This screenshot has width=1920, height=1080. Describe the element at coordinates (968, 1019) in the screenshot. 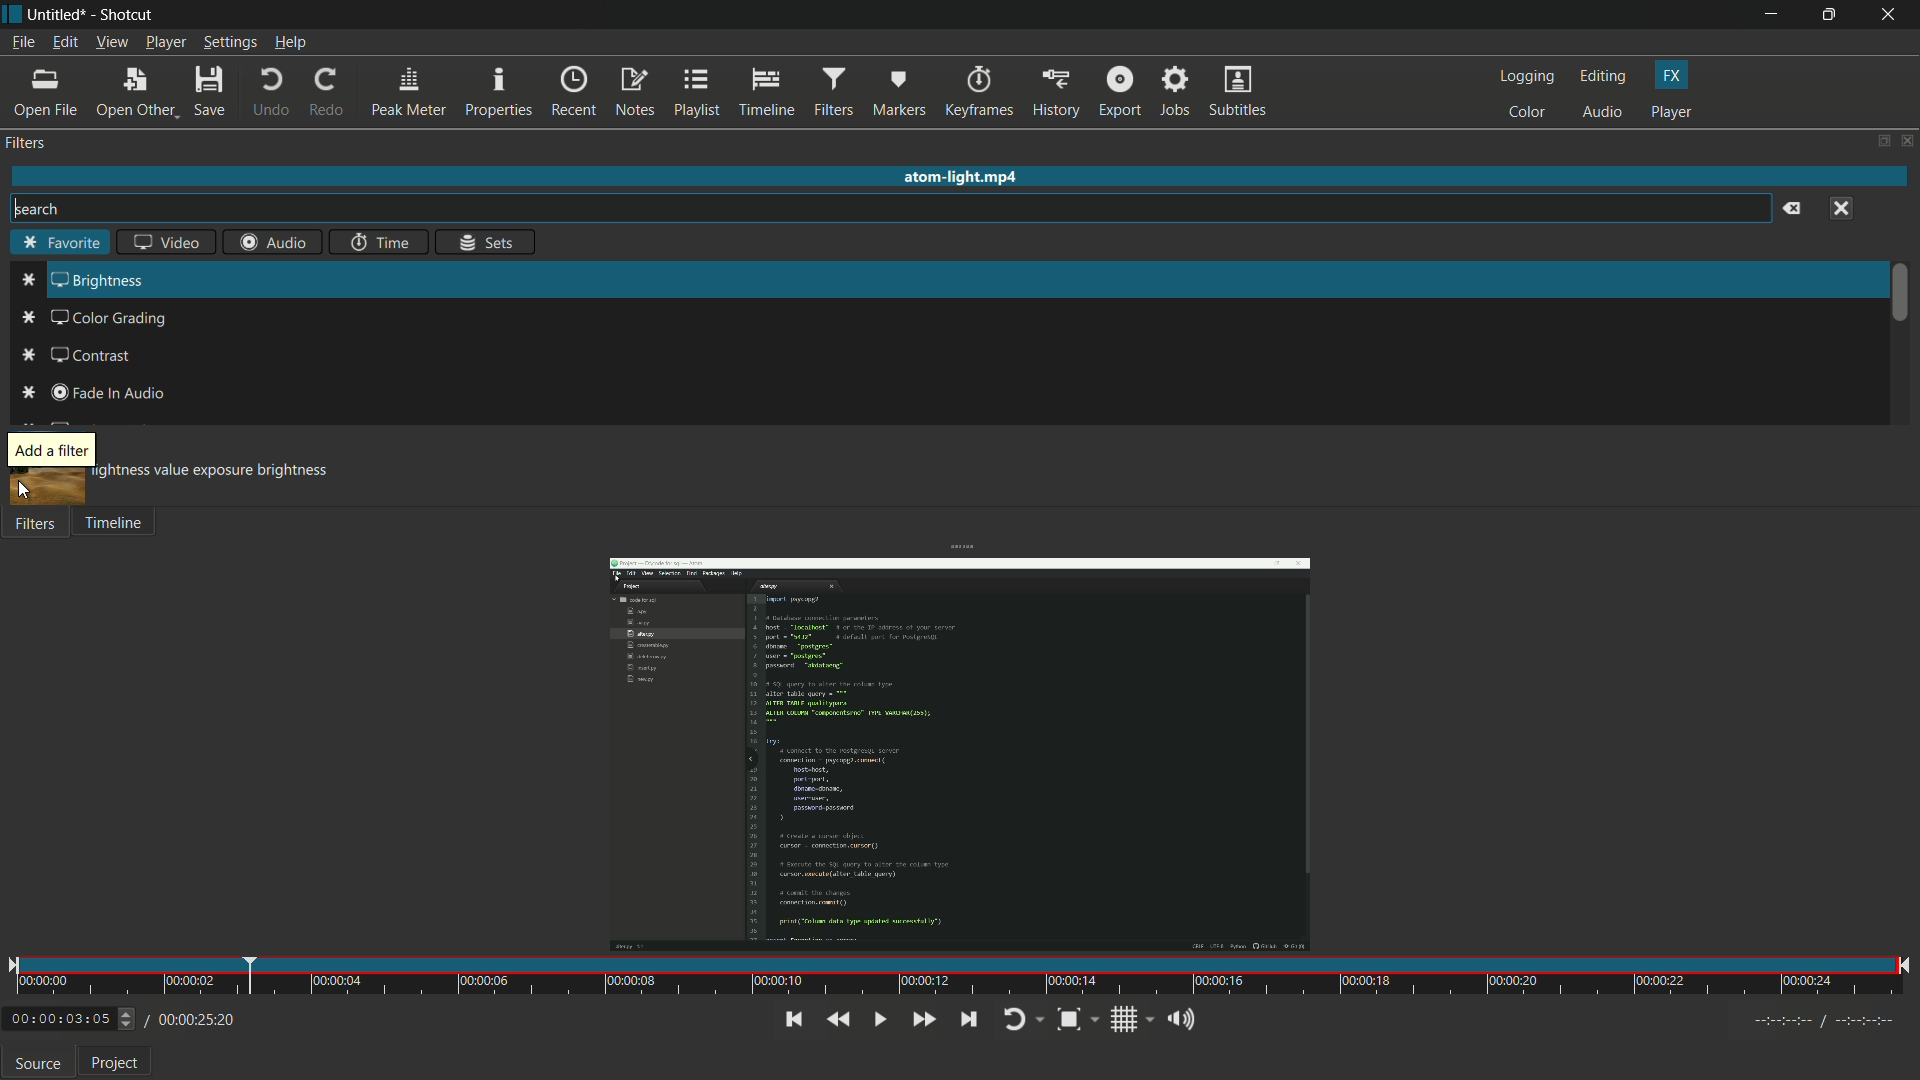

I see `skip to the next point` at that location.